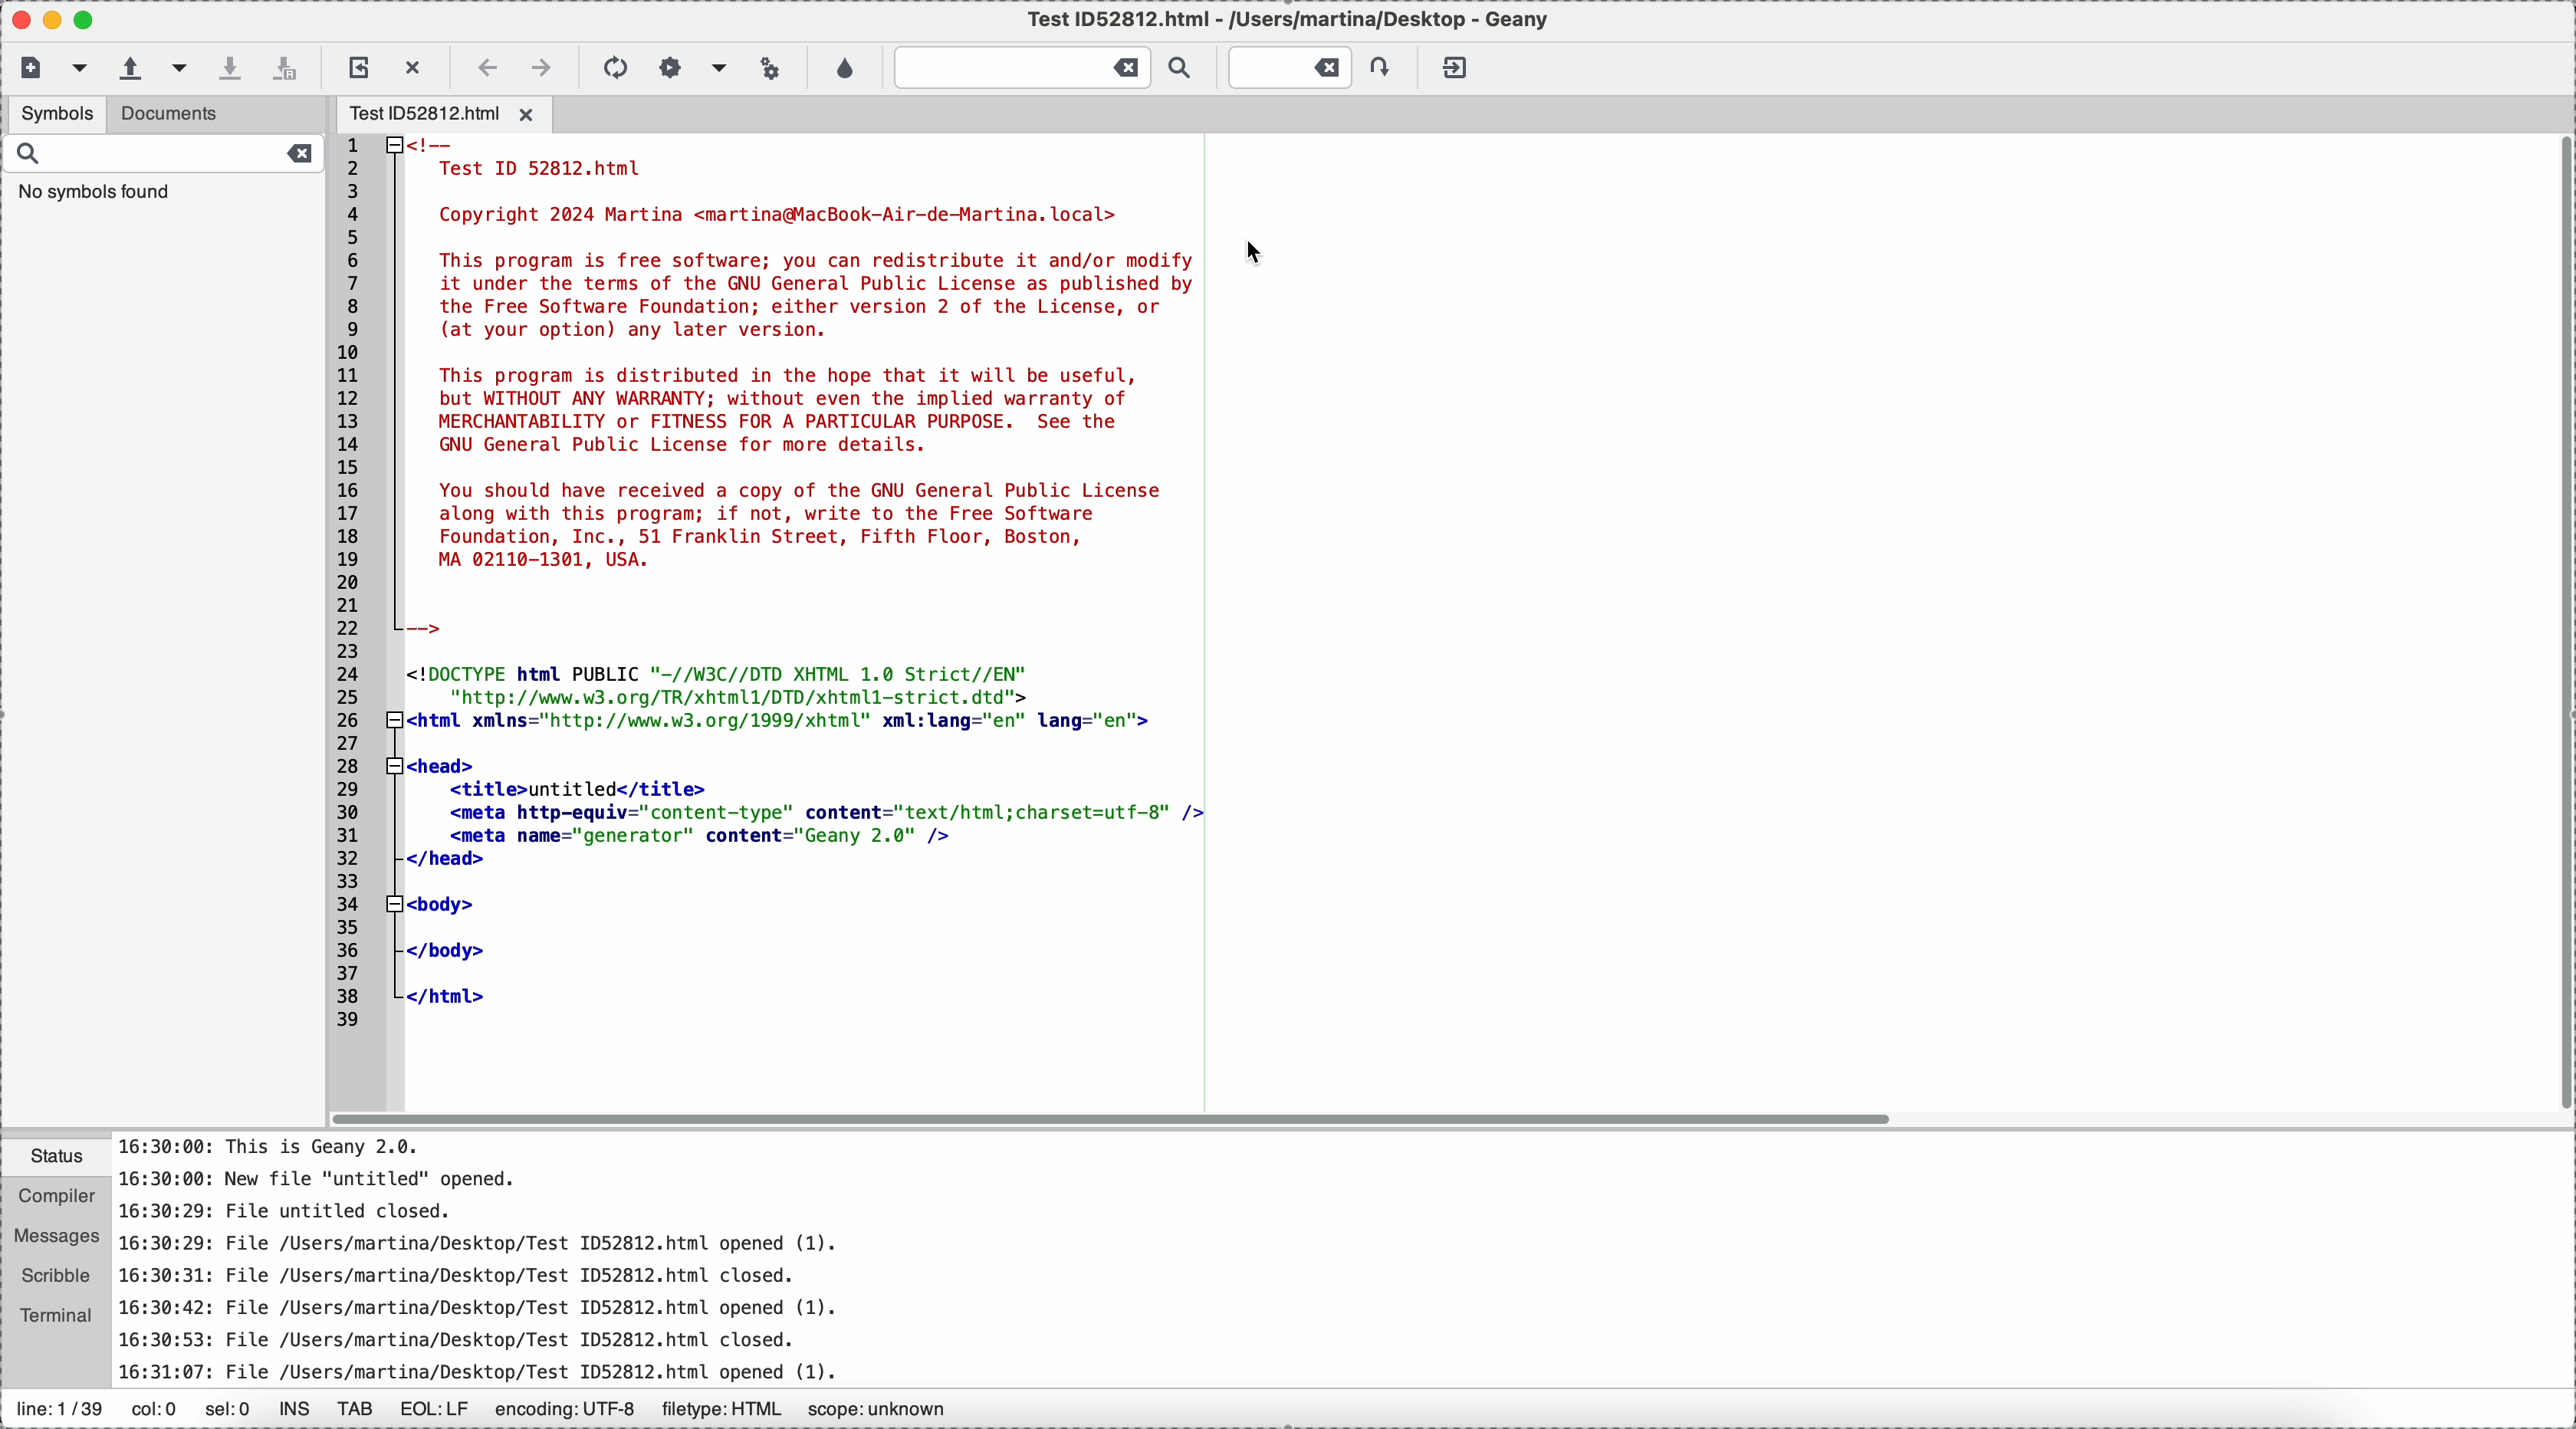 This screenshot has height=1429, width=2576. What do you see at coordinates (359, 65) in the screenshot?
I see `reload the current file from disk` at bounding box center [359, 65].